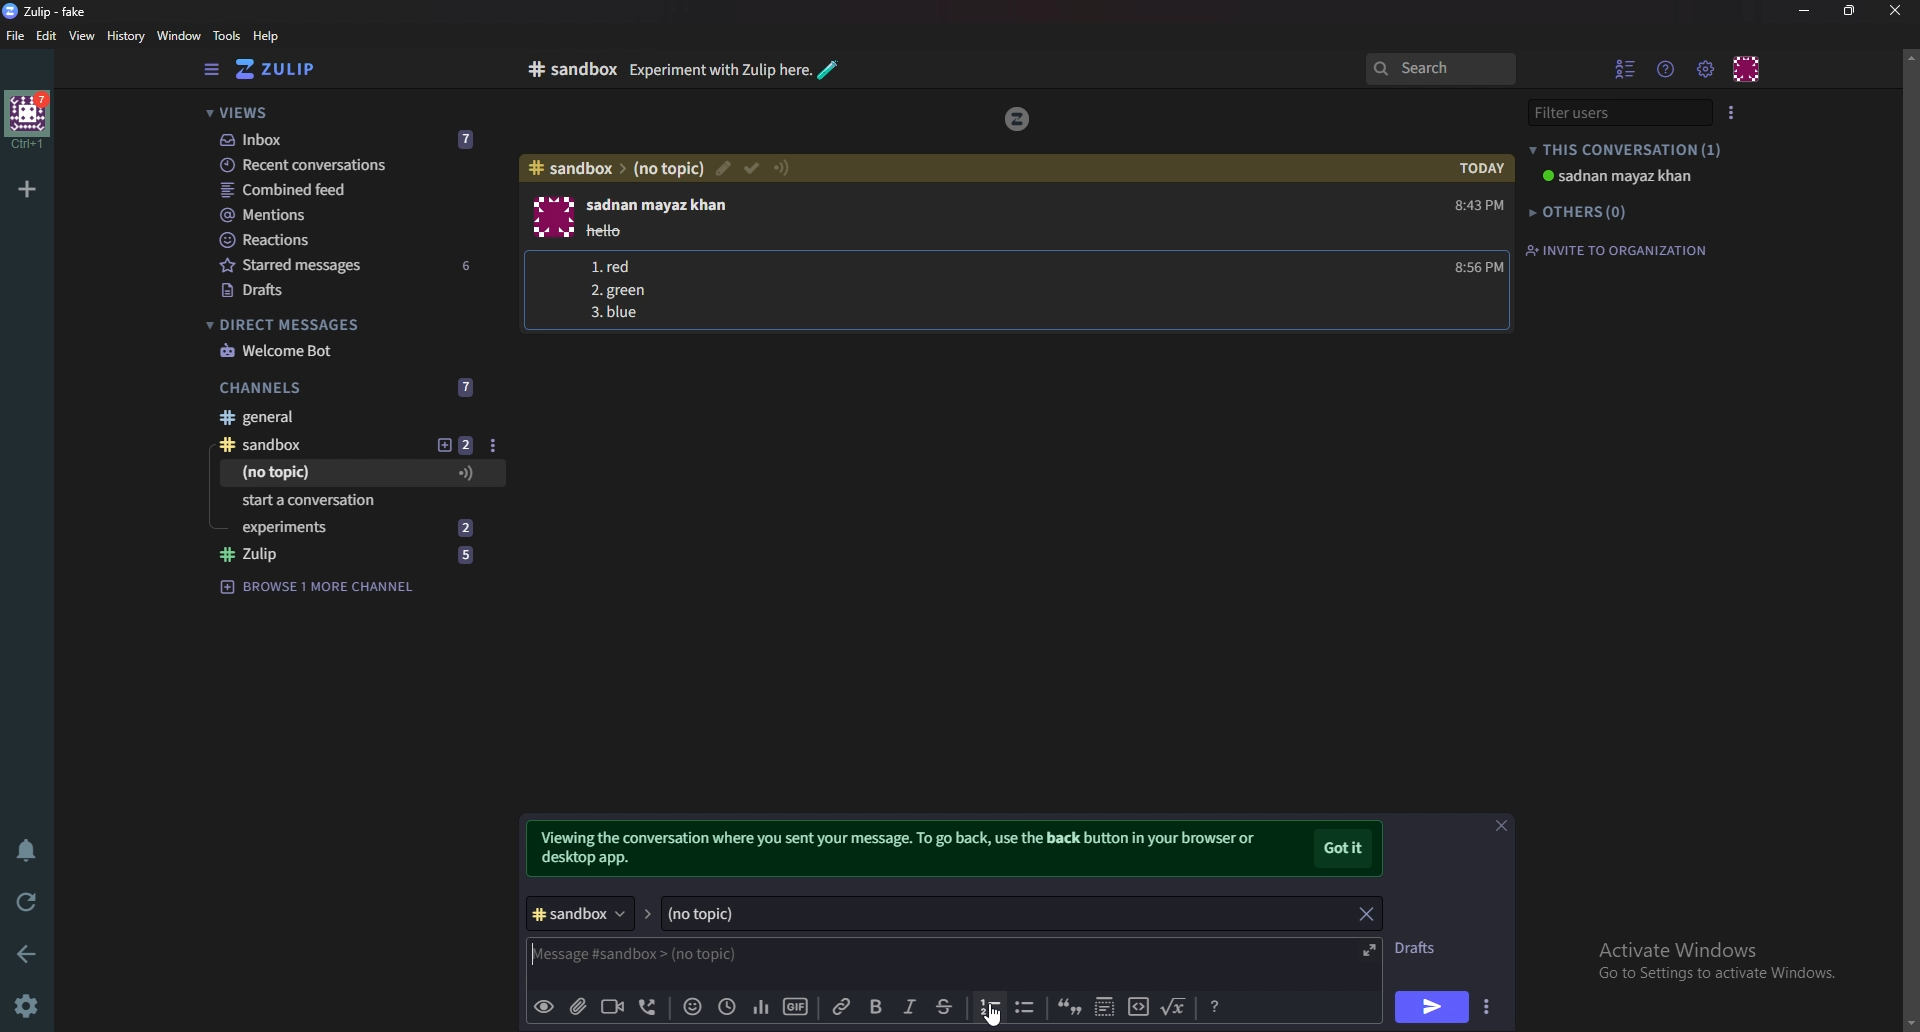 Image resolution: width=1920 pixels, height=1032 pixels. What do you see at coordinates (902, 912) in the screenshot?
I see `topic` at bounding box center [902, 912].